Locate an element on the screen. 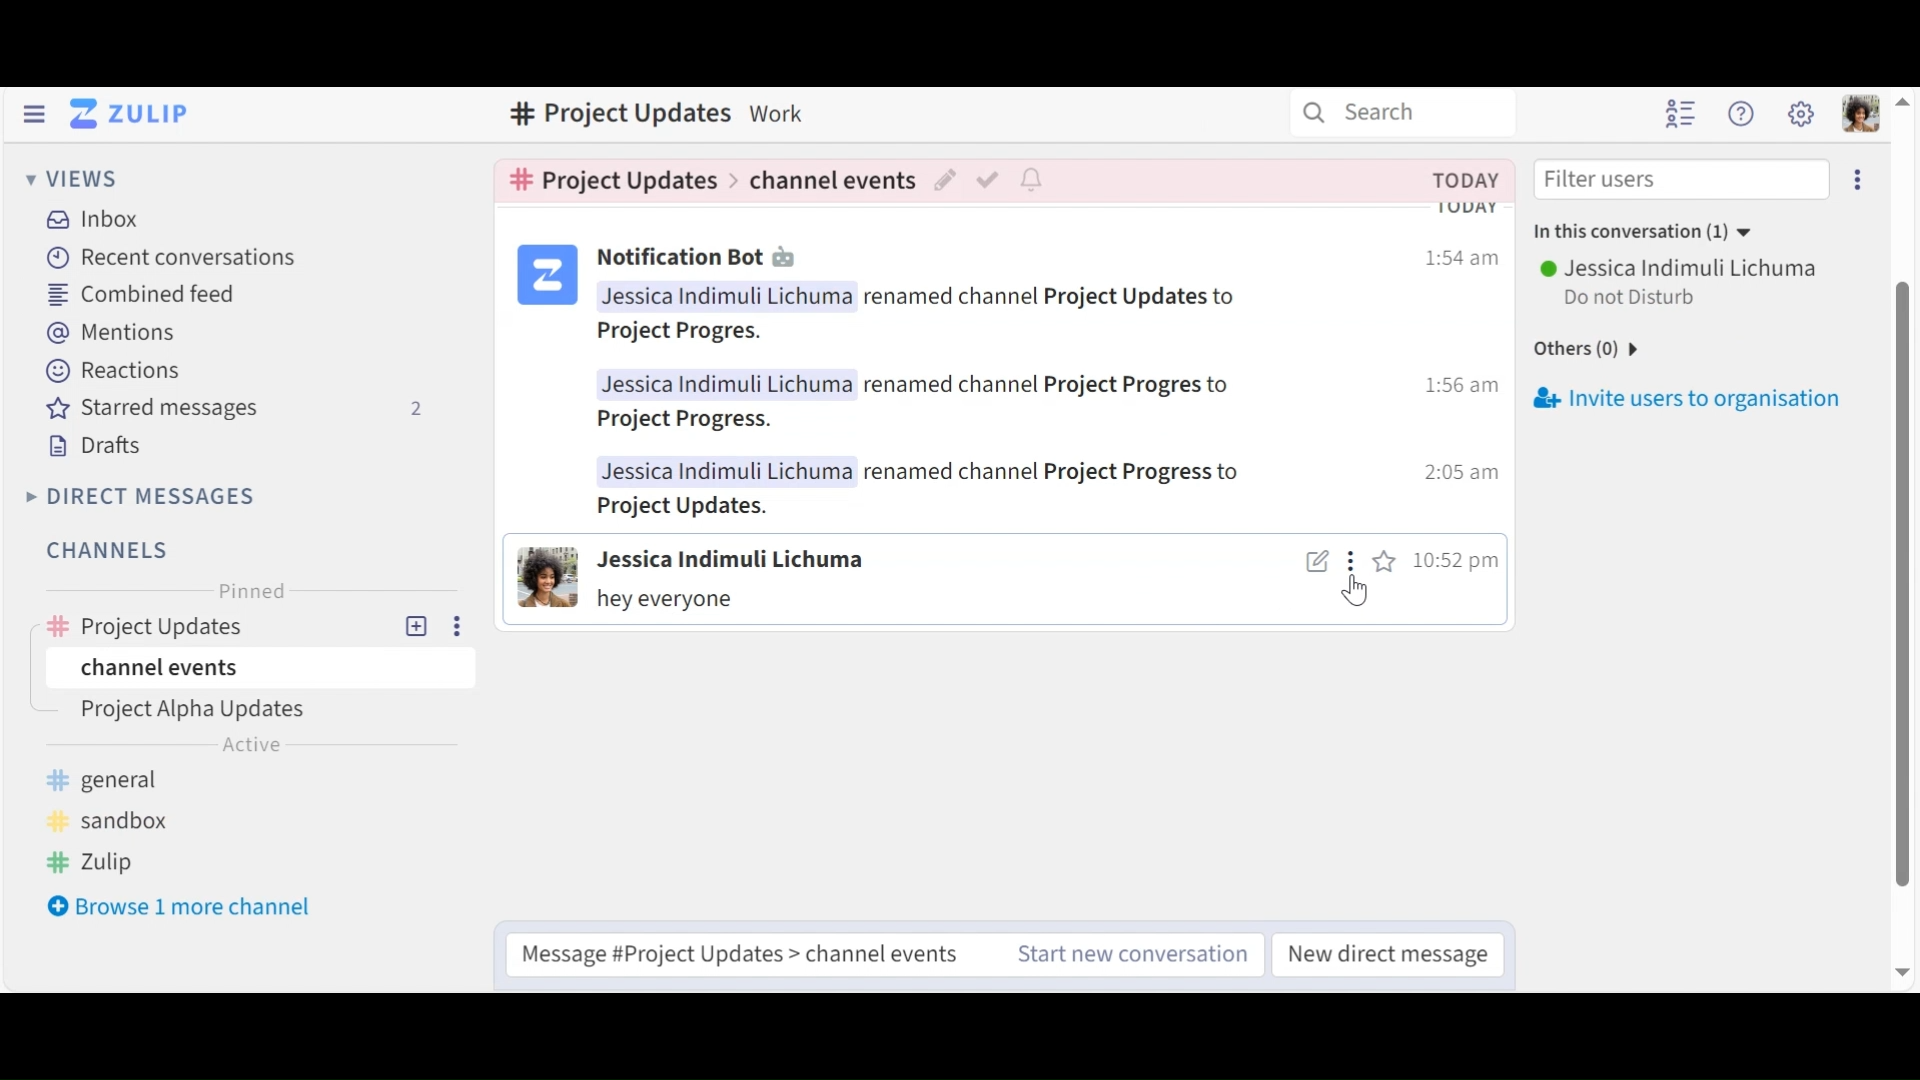 Image resolution: width=1920 pixels, height=1080 pixels. Reactions is located at coordinates (116, 372).